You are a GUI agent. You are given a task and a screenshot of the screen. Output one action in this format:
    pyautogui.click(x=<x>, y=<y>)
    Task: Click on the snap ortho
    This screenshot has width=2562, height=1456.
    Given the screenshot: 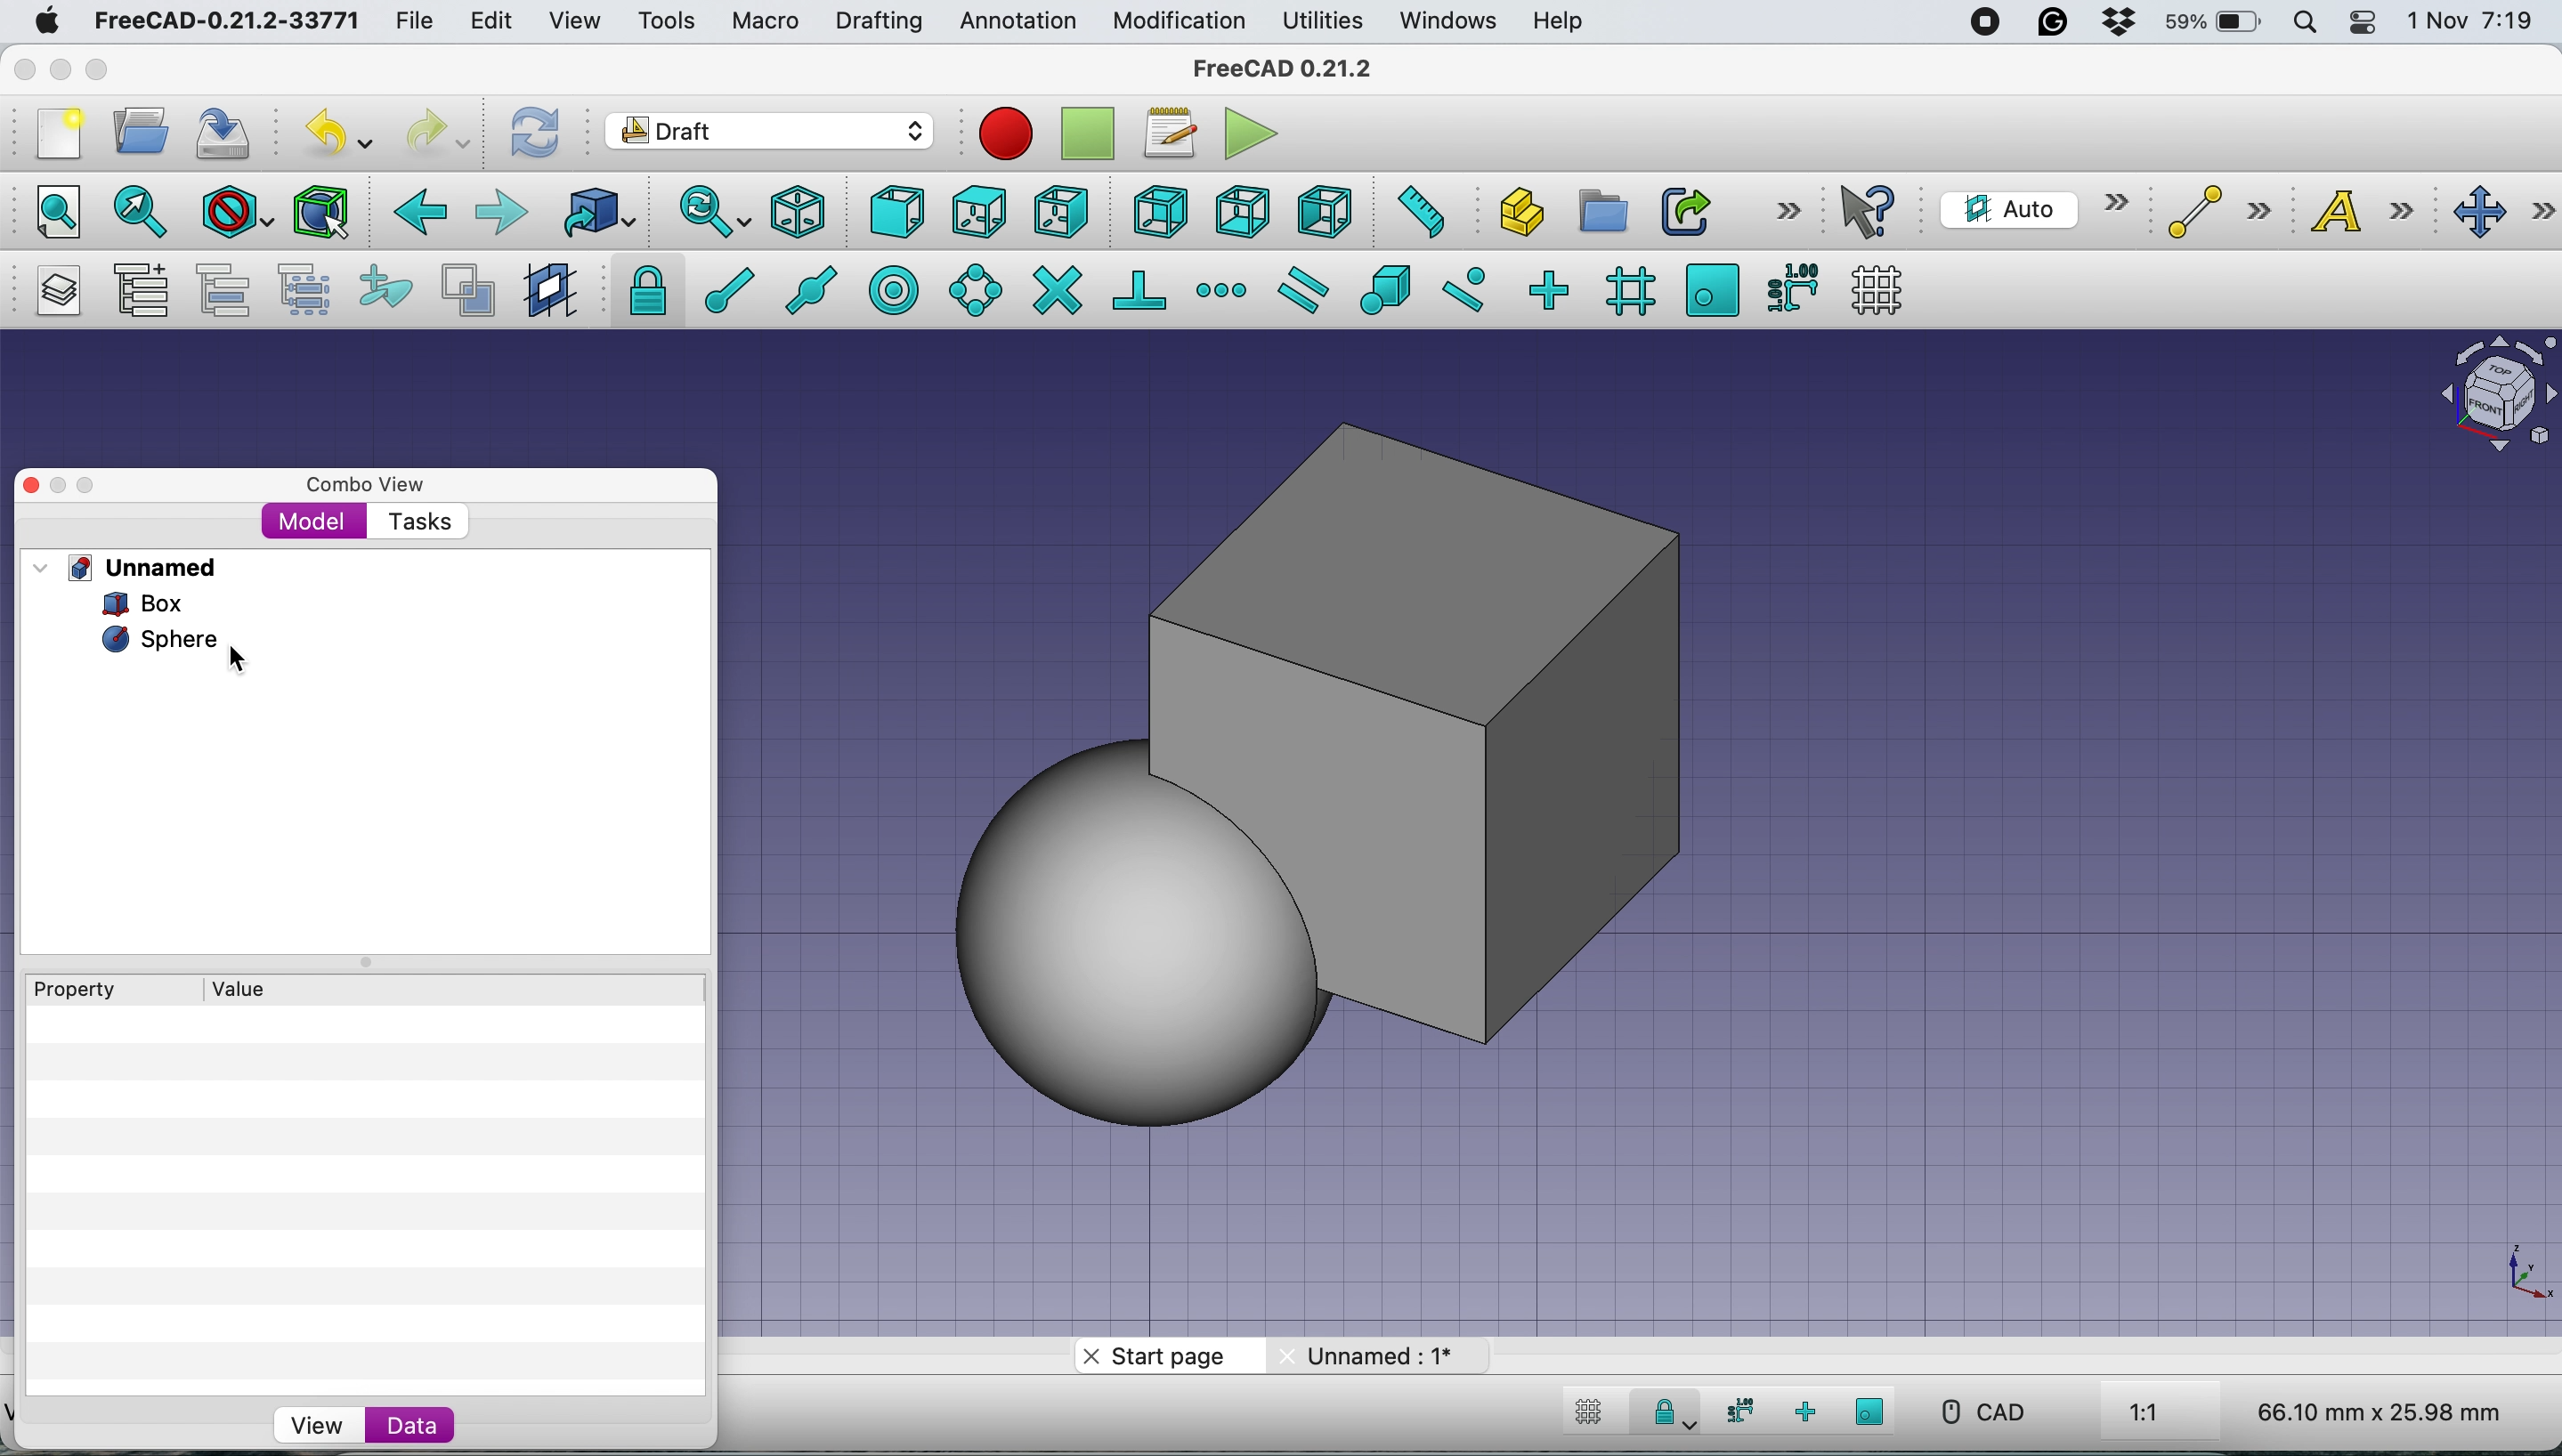 What is the action you would take?
    pyautogui.click(x=1547, y=289)
    